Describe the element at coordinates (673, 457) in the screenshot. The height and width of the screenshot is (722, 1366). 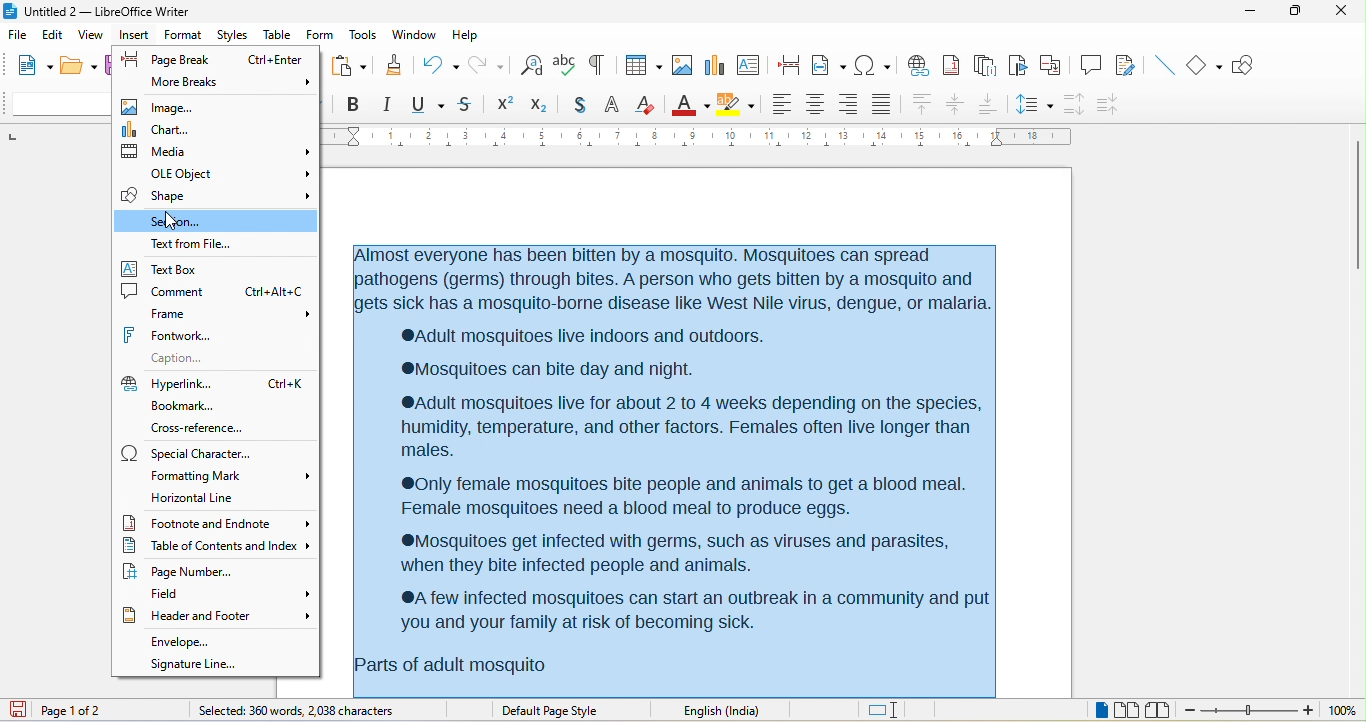
I see `Almost everyone has been bitten by a mosquito. Mosquitoes can spread
pathogens (germs) through bites. A person who gets bitten by a mosquito and
gets sick has a mosquito-borne disease like West Nile virus, dengue, or malaria.
‘®Adult mosquitoes live indoors and outdoors.
‘®Mosquitoes can bite day and night.
®Adult mosquitoes live for about 2 to 4 weeks depending on the species,
humidity, temperature, and other factors. Females often live longer than
males.
®0nly female mosquitoes bite people and animals to get a blood meal.
Female mosquitoes need a blood meal to produce eggs.
‘®Mosquitoes get infected with germs, such as viruses and parasites,
when they bite infected people and animals.
®A few infected mosquitoes can start an outbreak in a community and put
'you and your family at risk of becoming sick.
Parts of adult mosquito` at that location.